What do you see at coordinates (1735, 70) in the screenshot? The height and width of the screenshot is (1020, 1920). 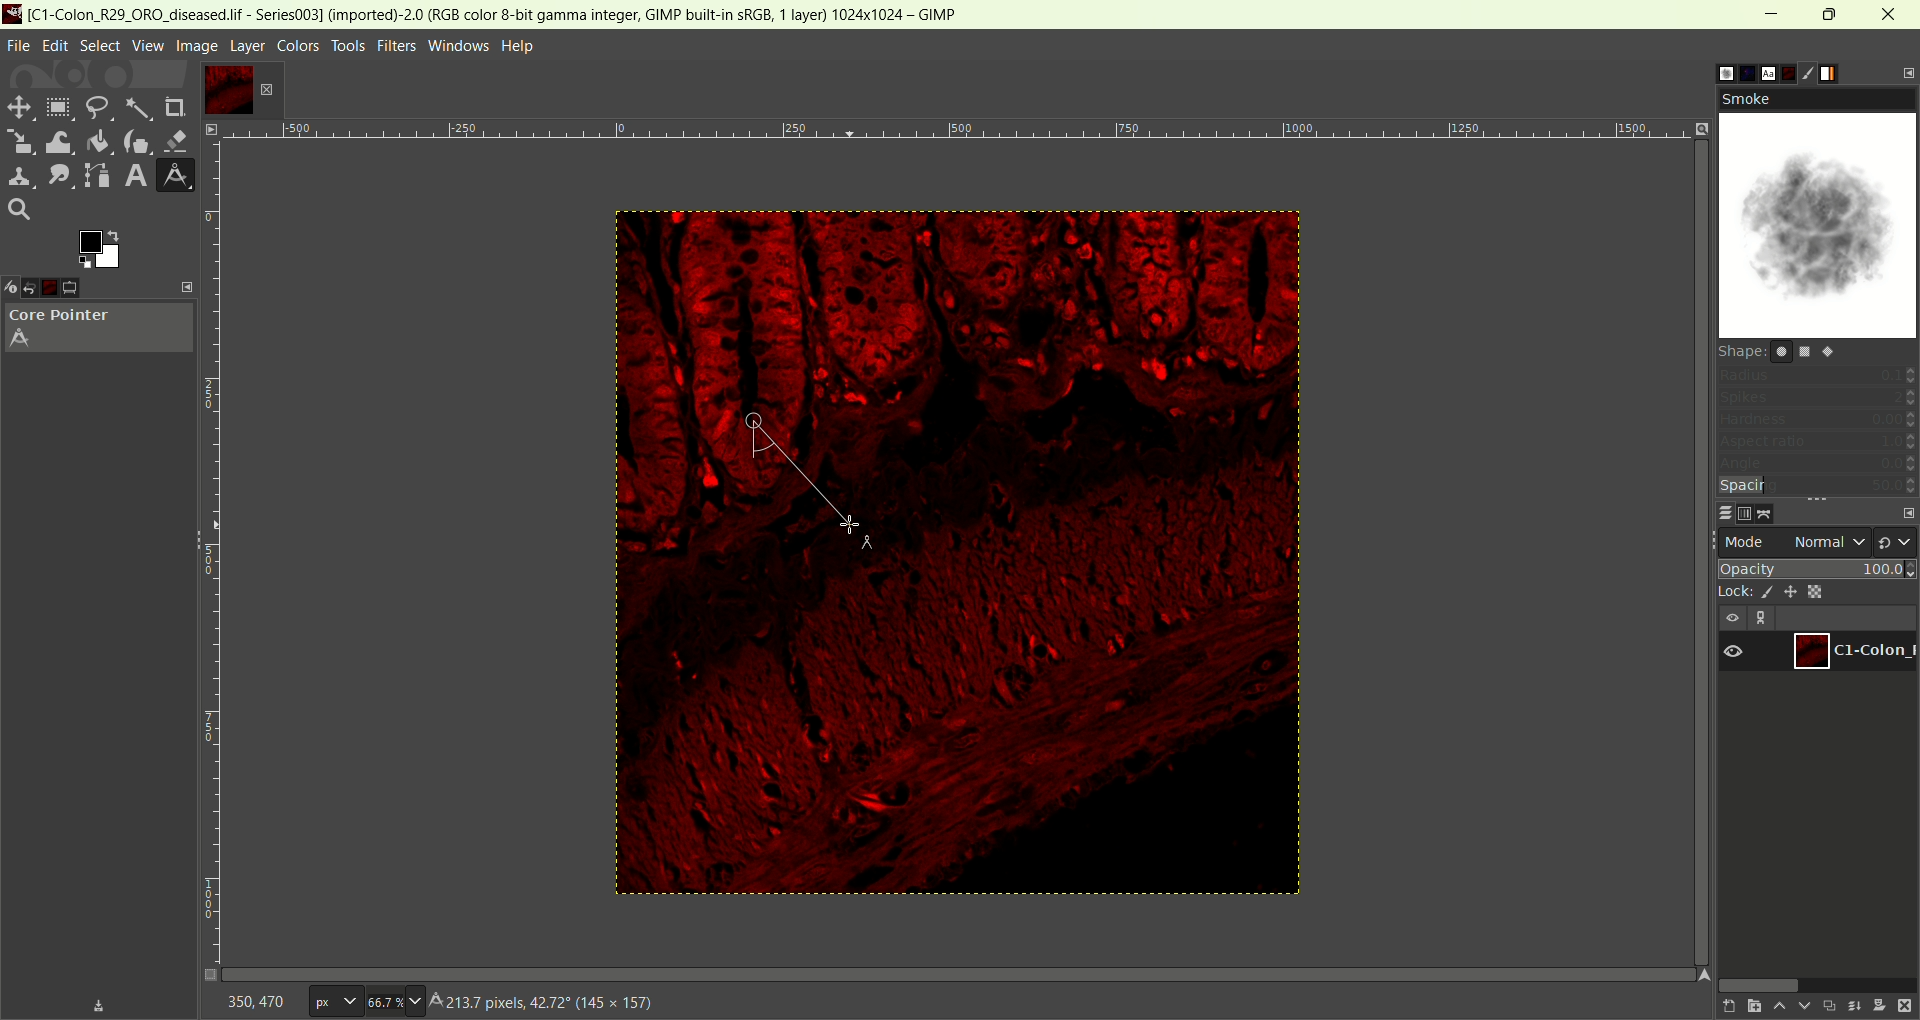 I see `pattern` at bounding box center [1735, 70].